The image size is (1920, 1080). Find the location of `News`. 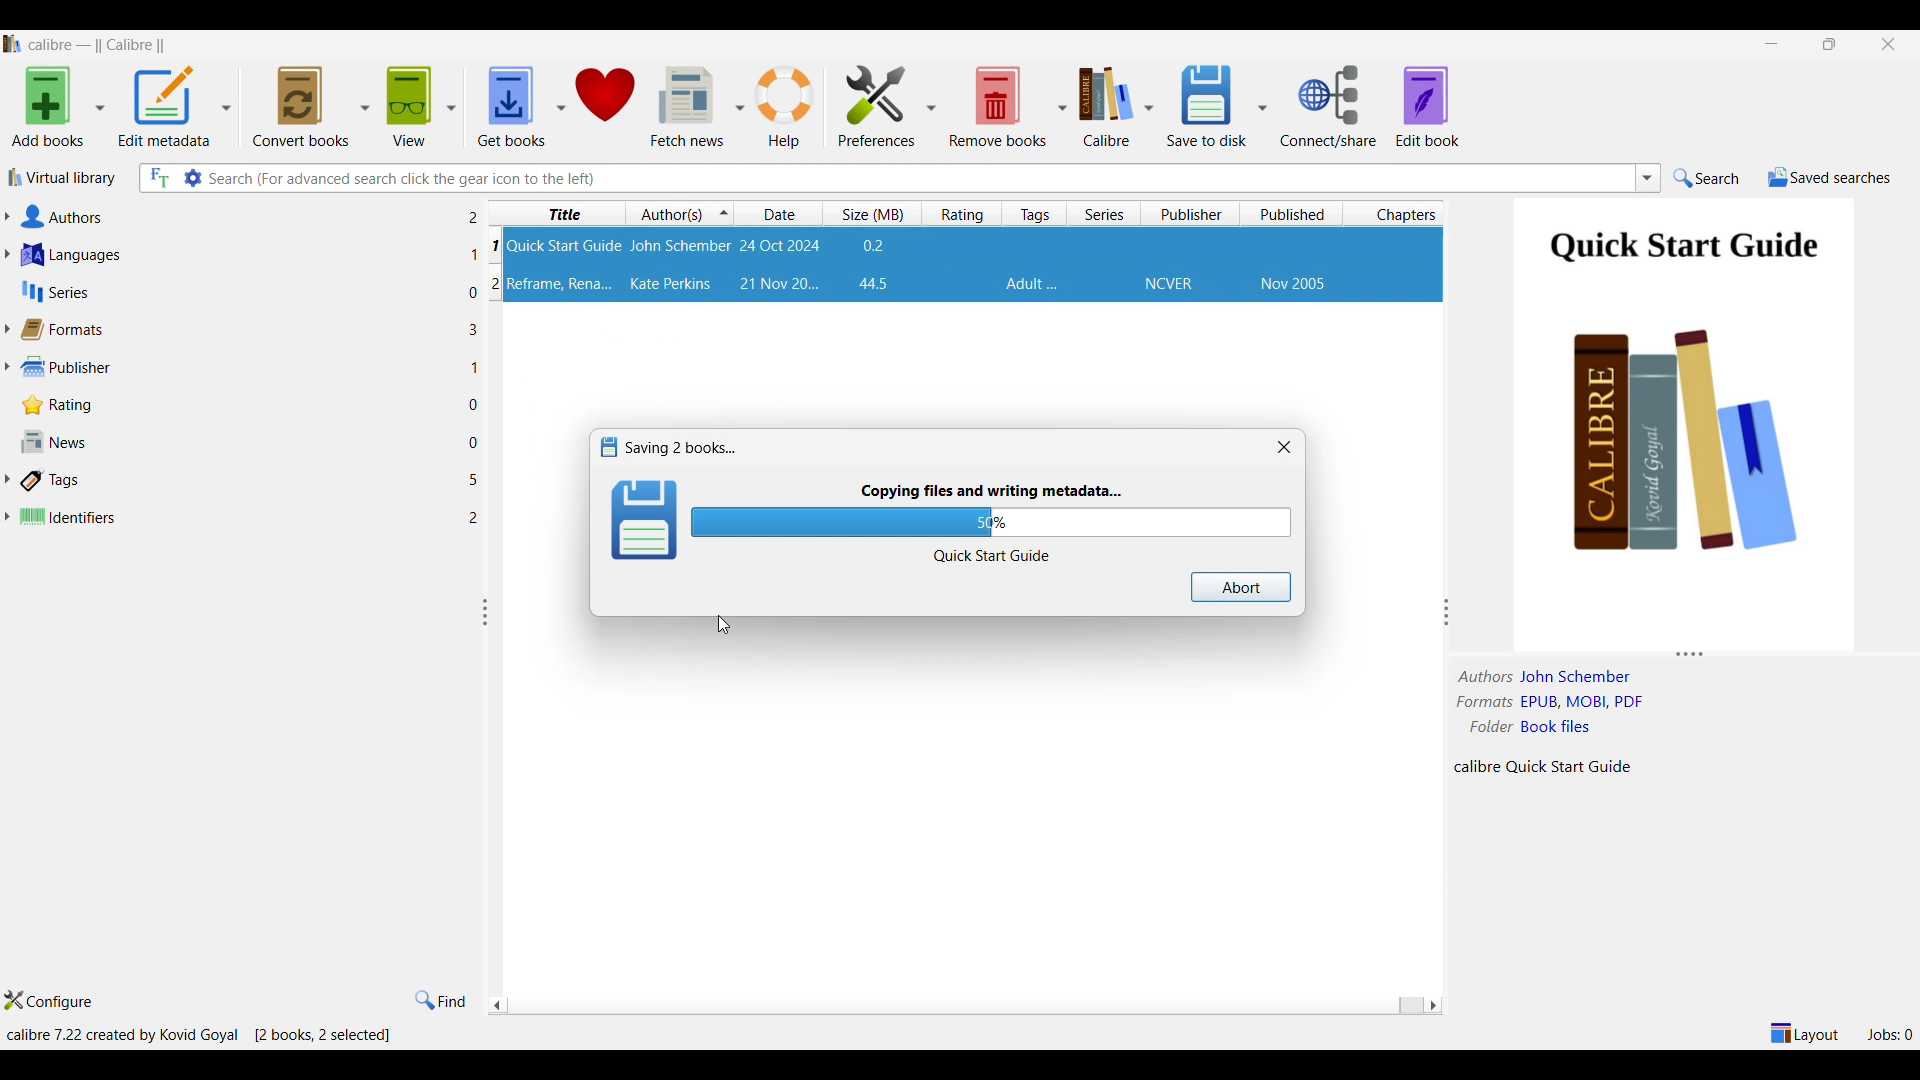

News is located at coordinates (229, 442).